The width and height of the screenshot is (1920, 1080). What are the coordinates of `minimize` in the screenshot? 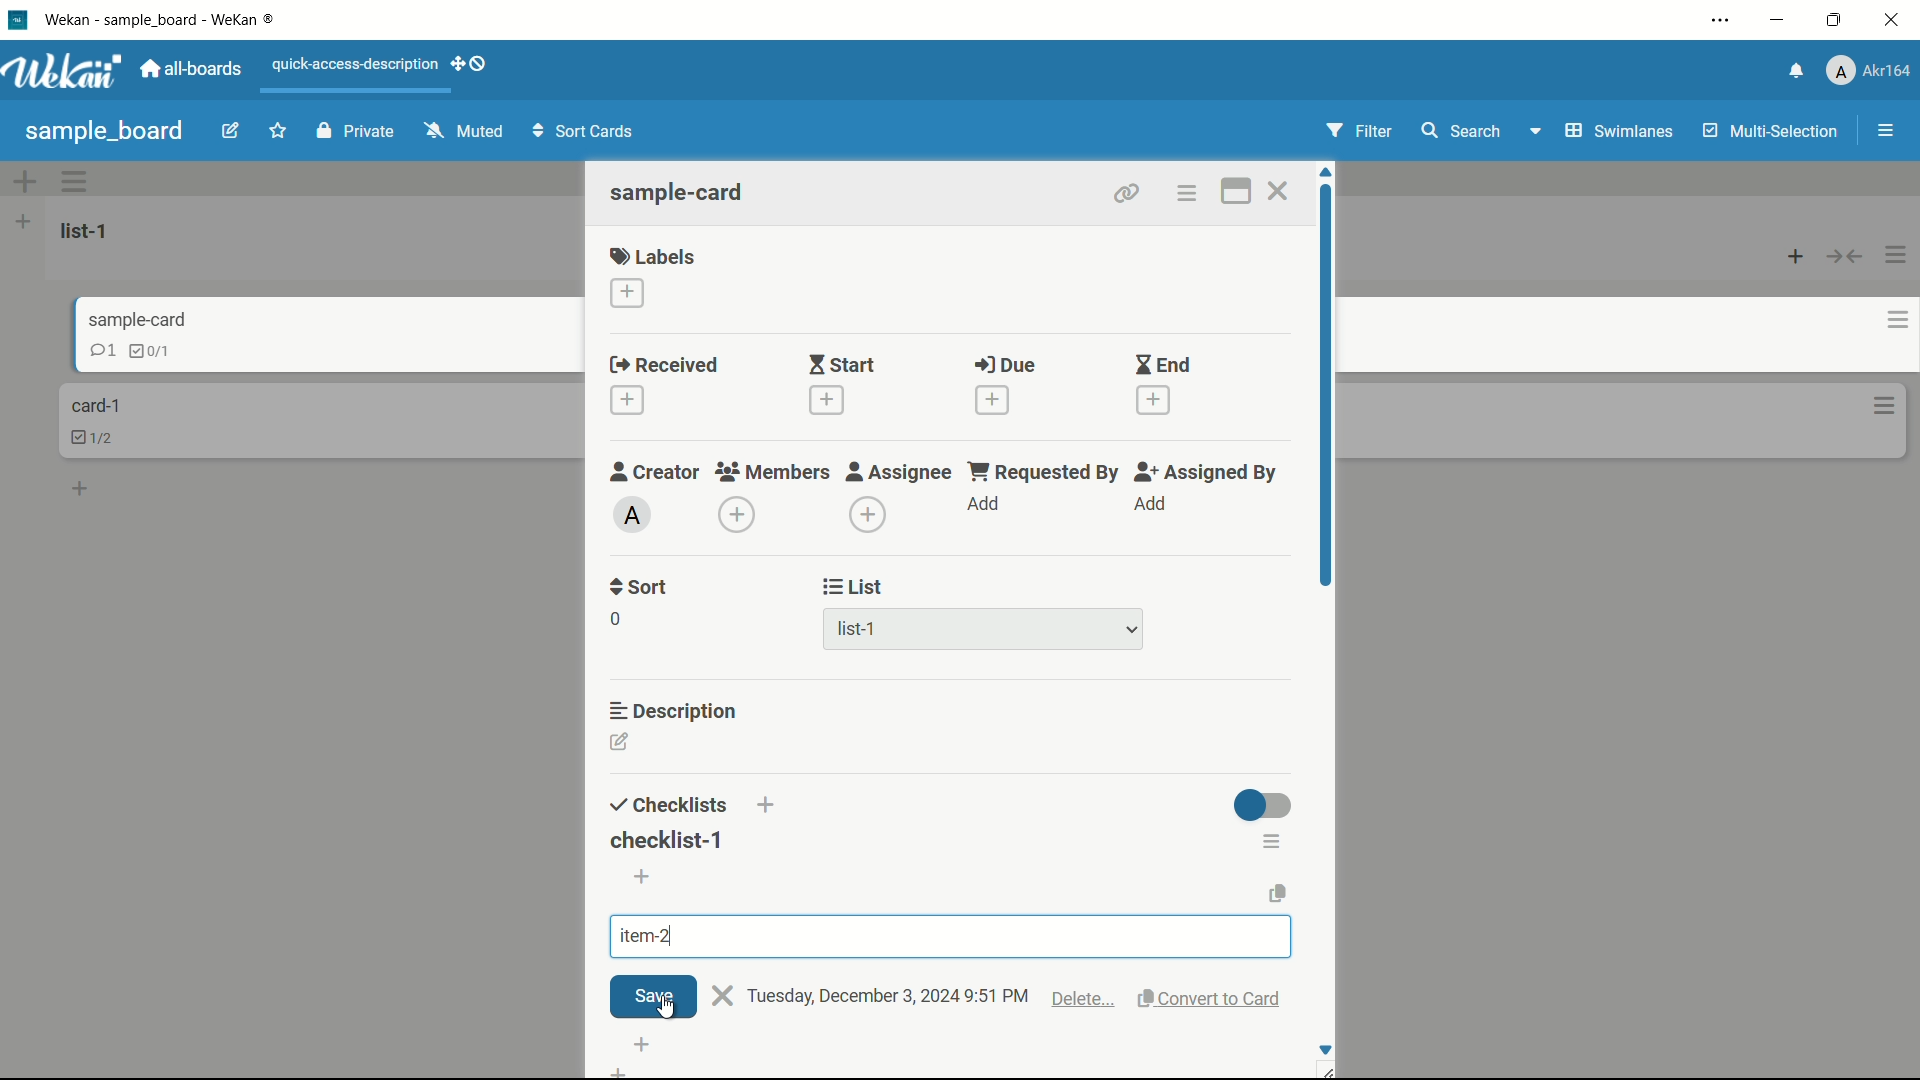 It's located at (1780, 20).